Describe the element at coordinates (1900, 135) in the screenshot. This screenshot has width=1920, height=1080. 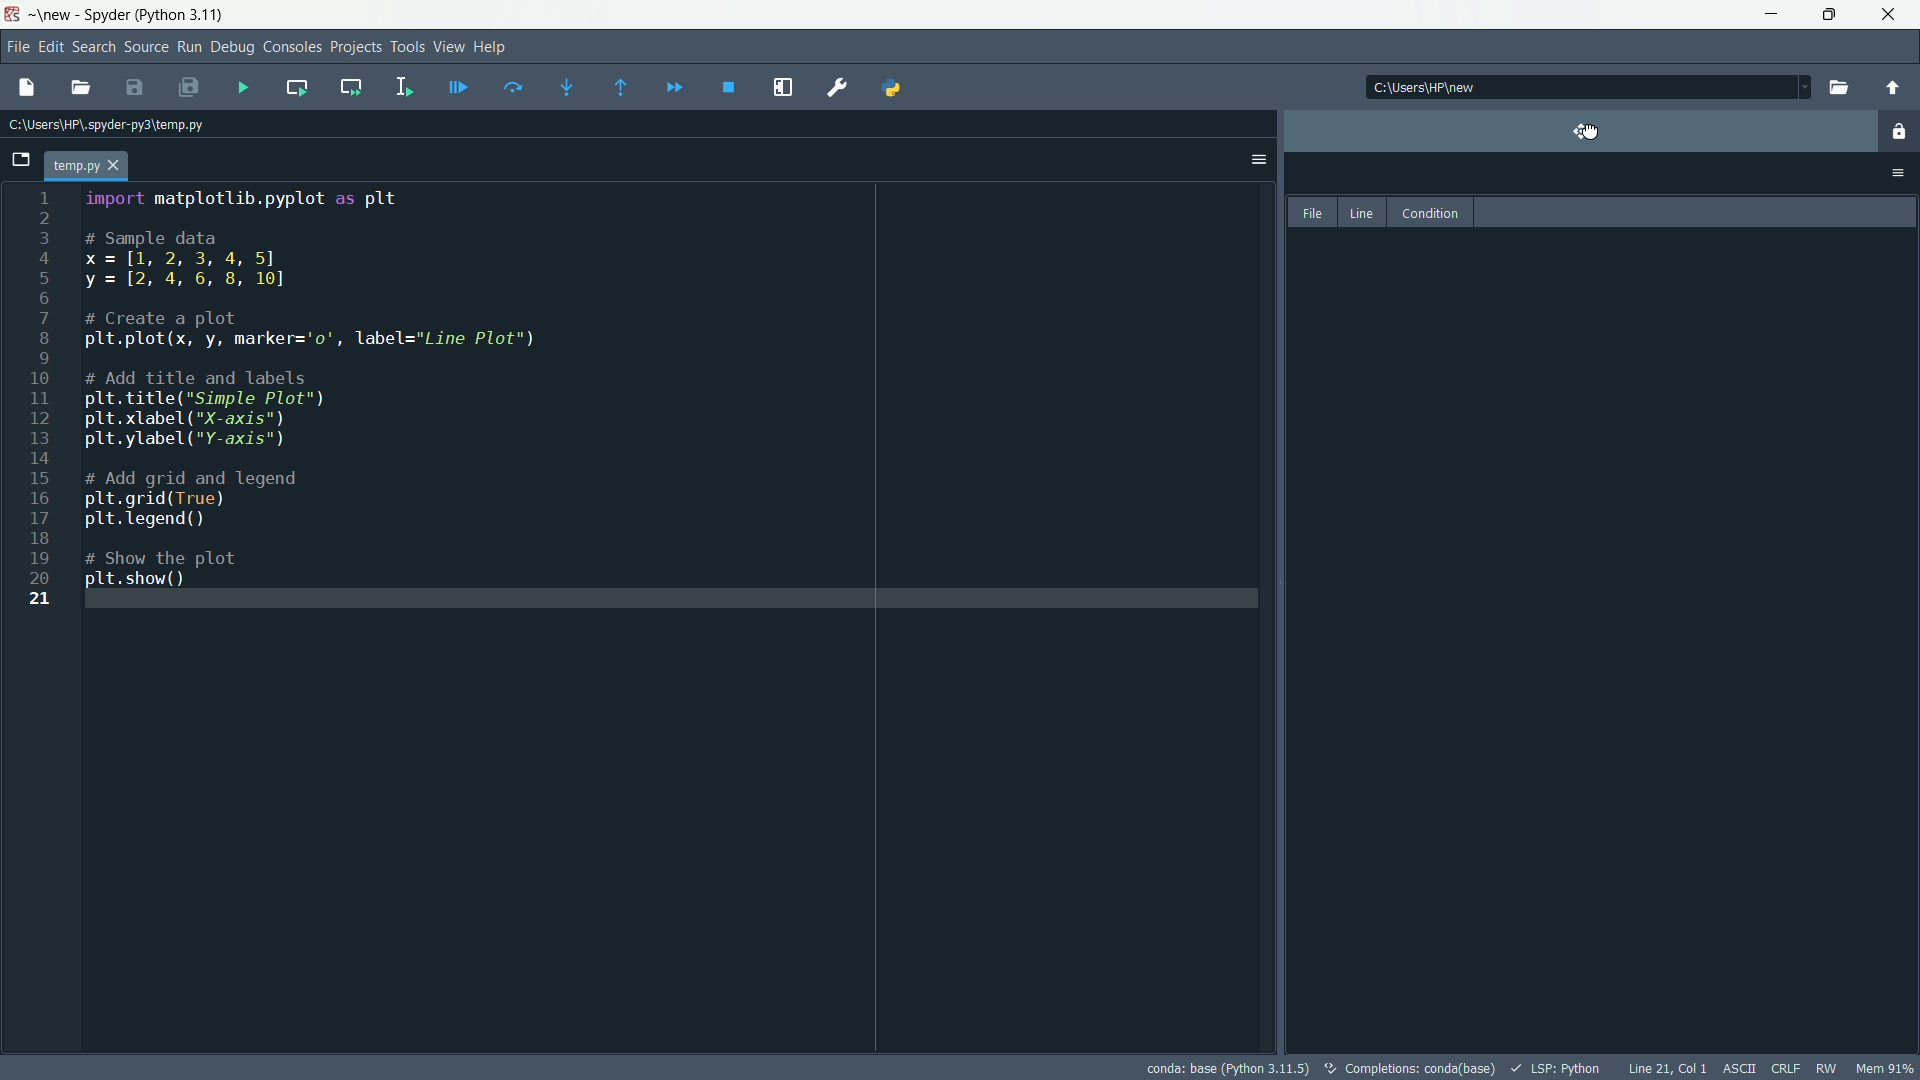
I see `menu` at that location.